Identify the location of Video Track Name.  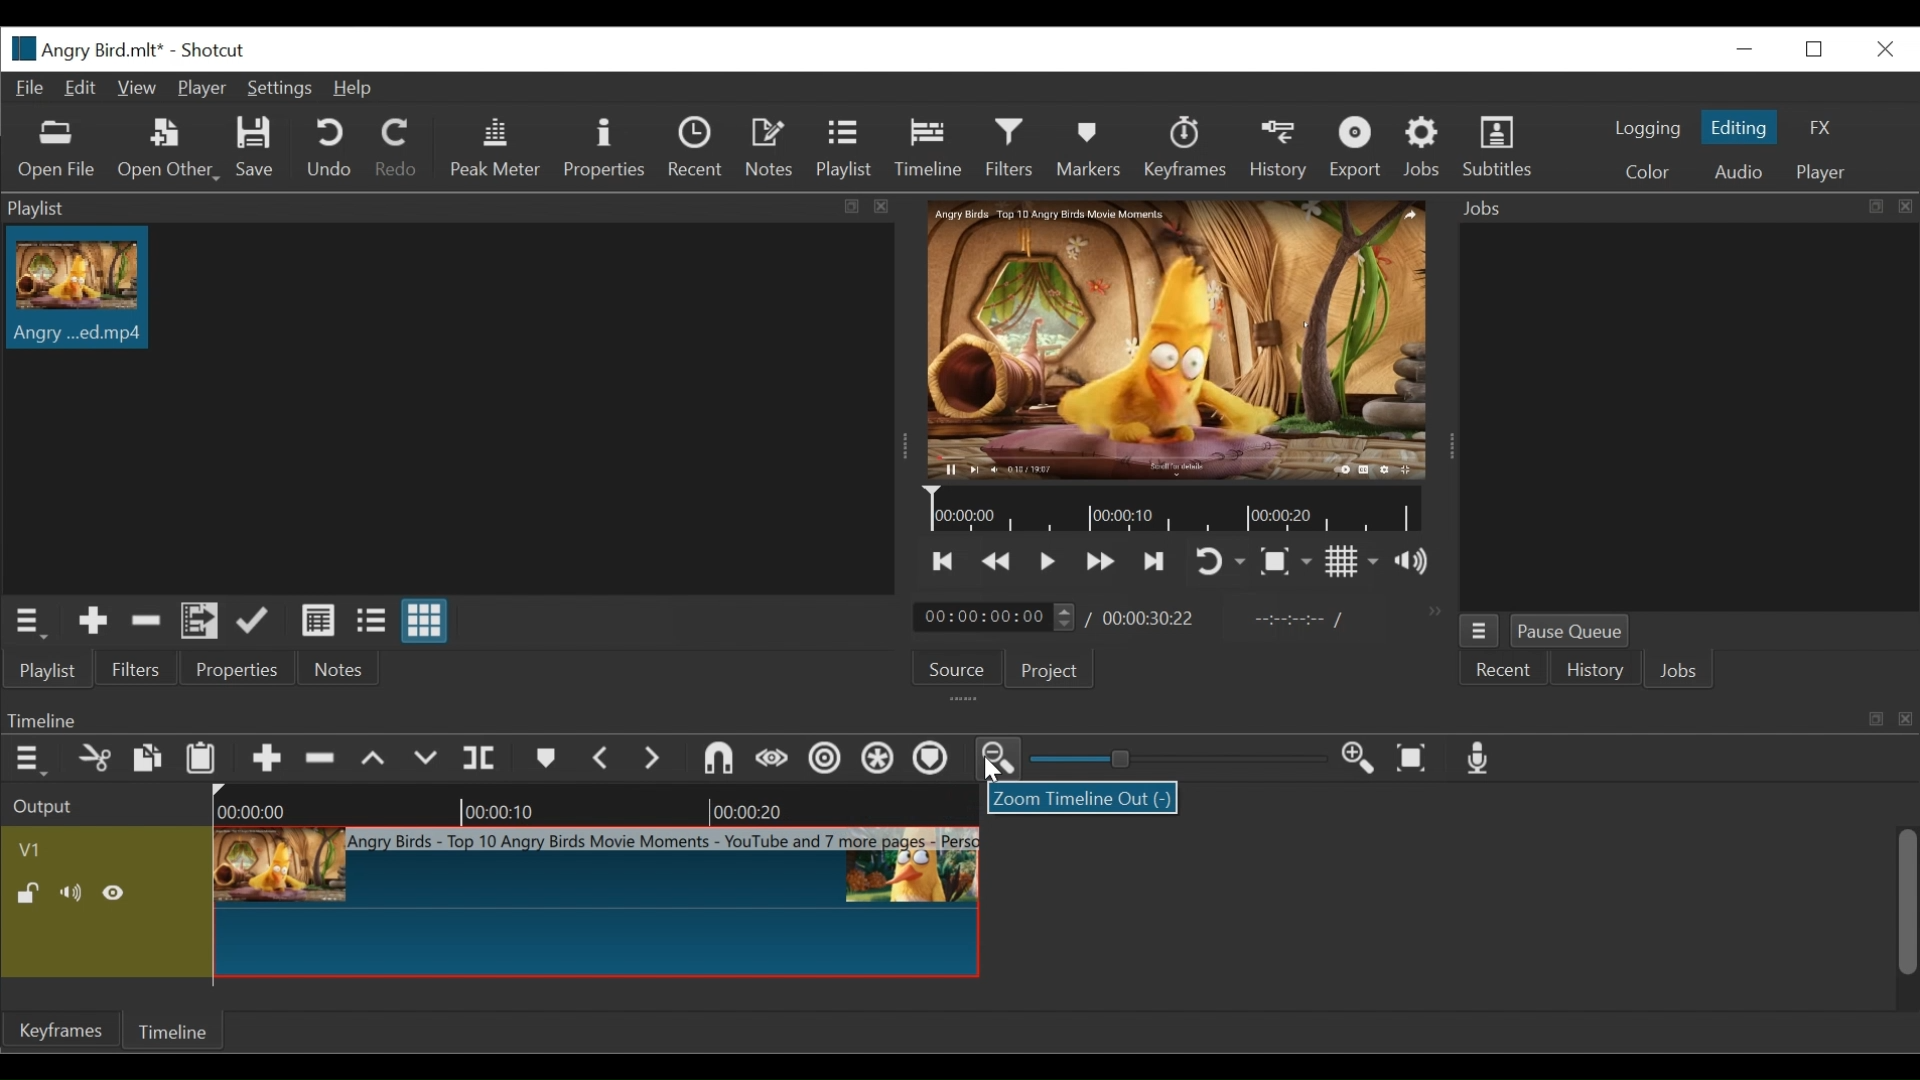
(103, 847).